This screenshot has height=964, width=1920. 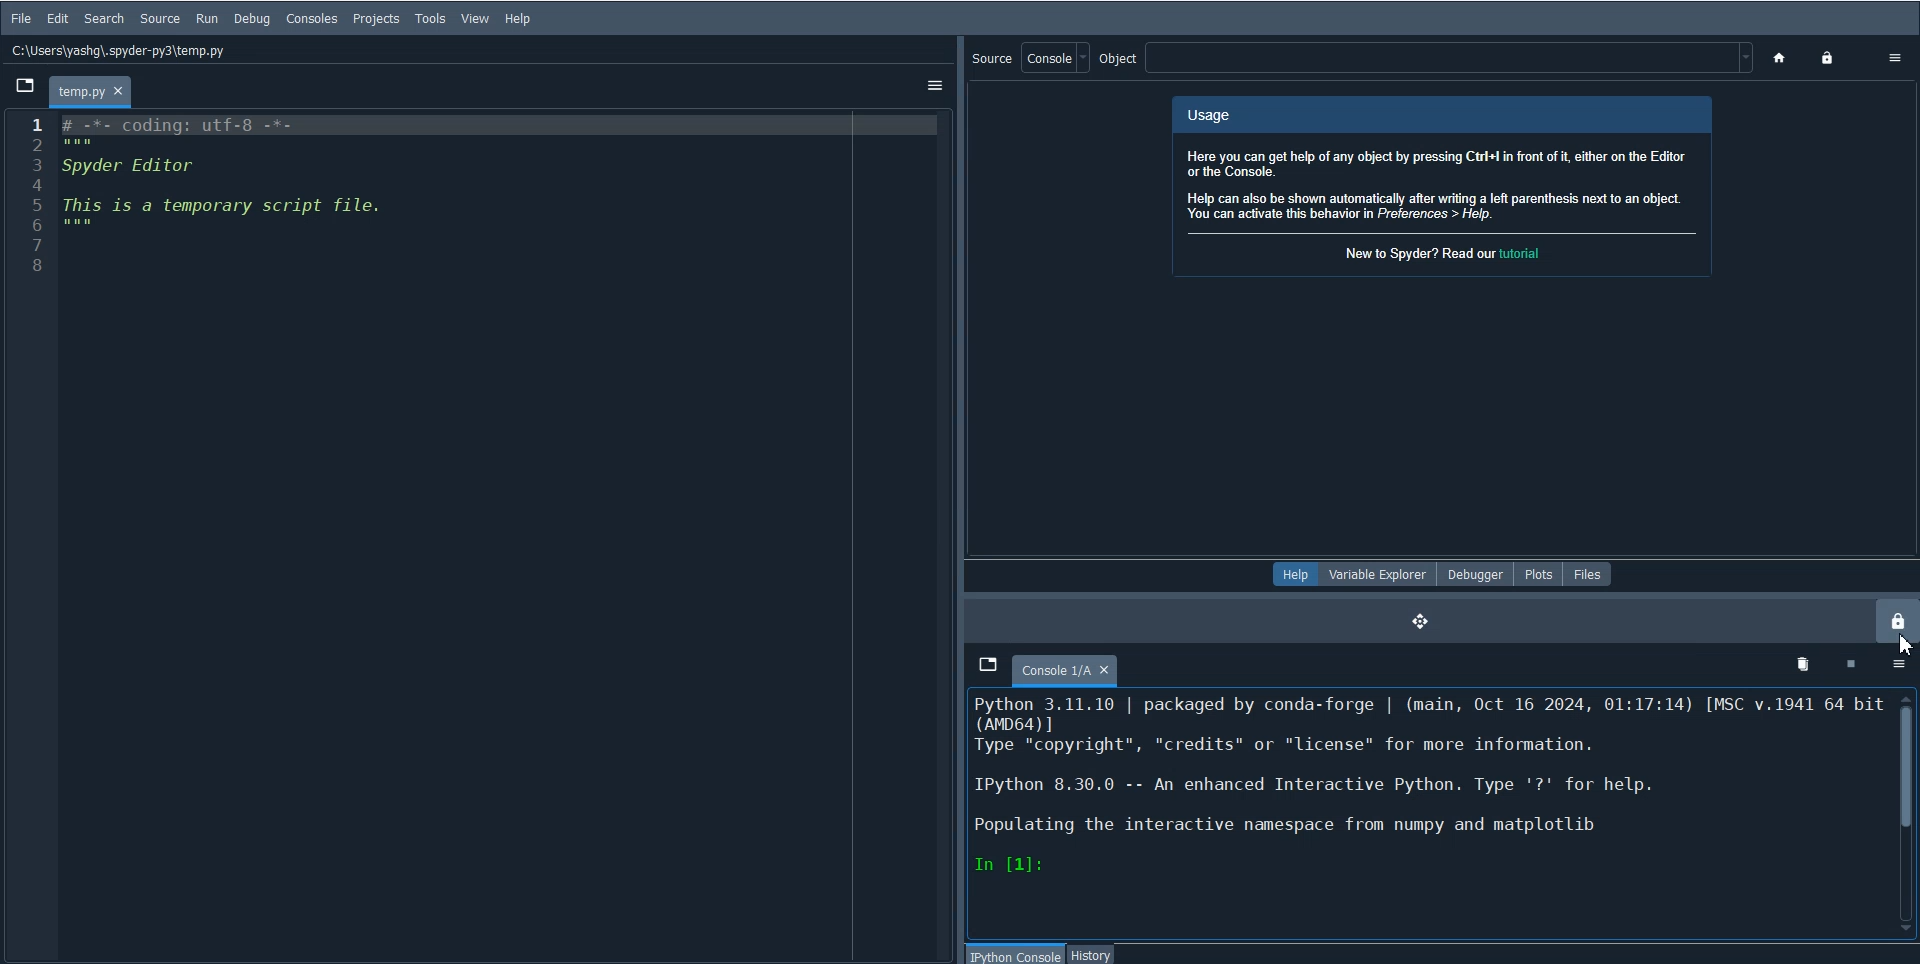 What do you see at coordinates (33, 197) in the screenshot?
I see `Line number` at bounding box center [33, 197].